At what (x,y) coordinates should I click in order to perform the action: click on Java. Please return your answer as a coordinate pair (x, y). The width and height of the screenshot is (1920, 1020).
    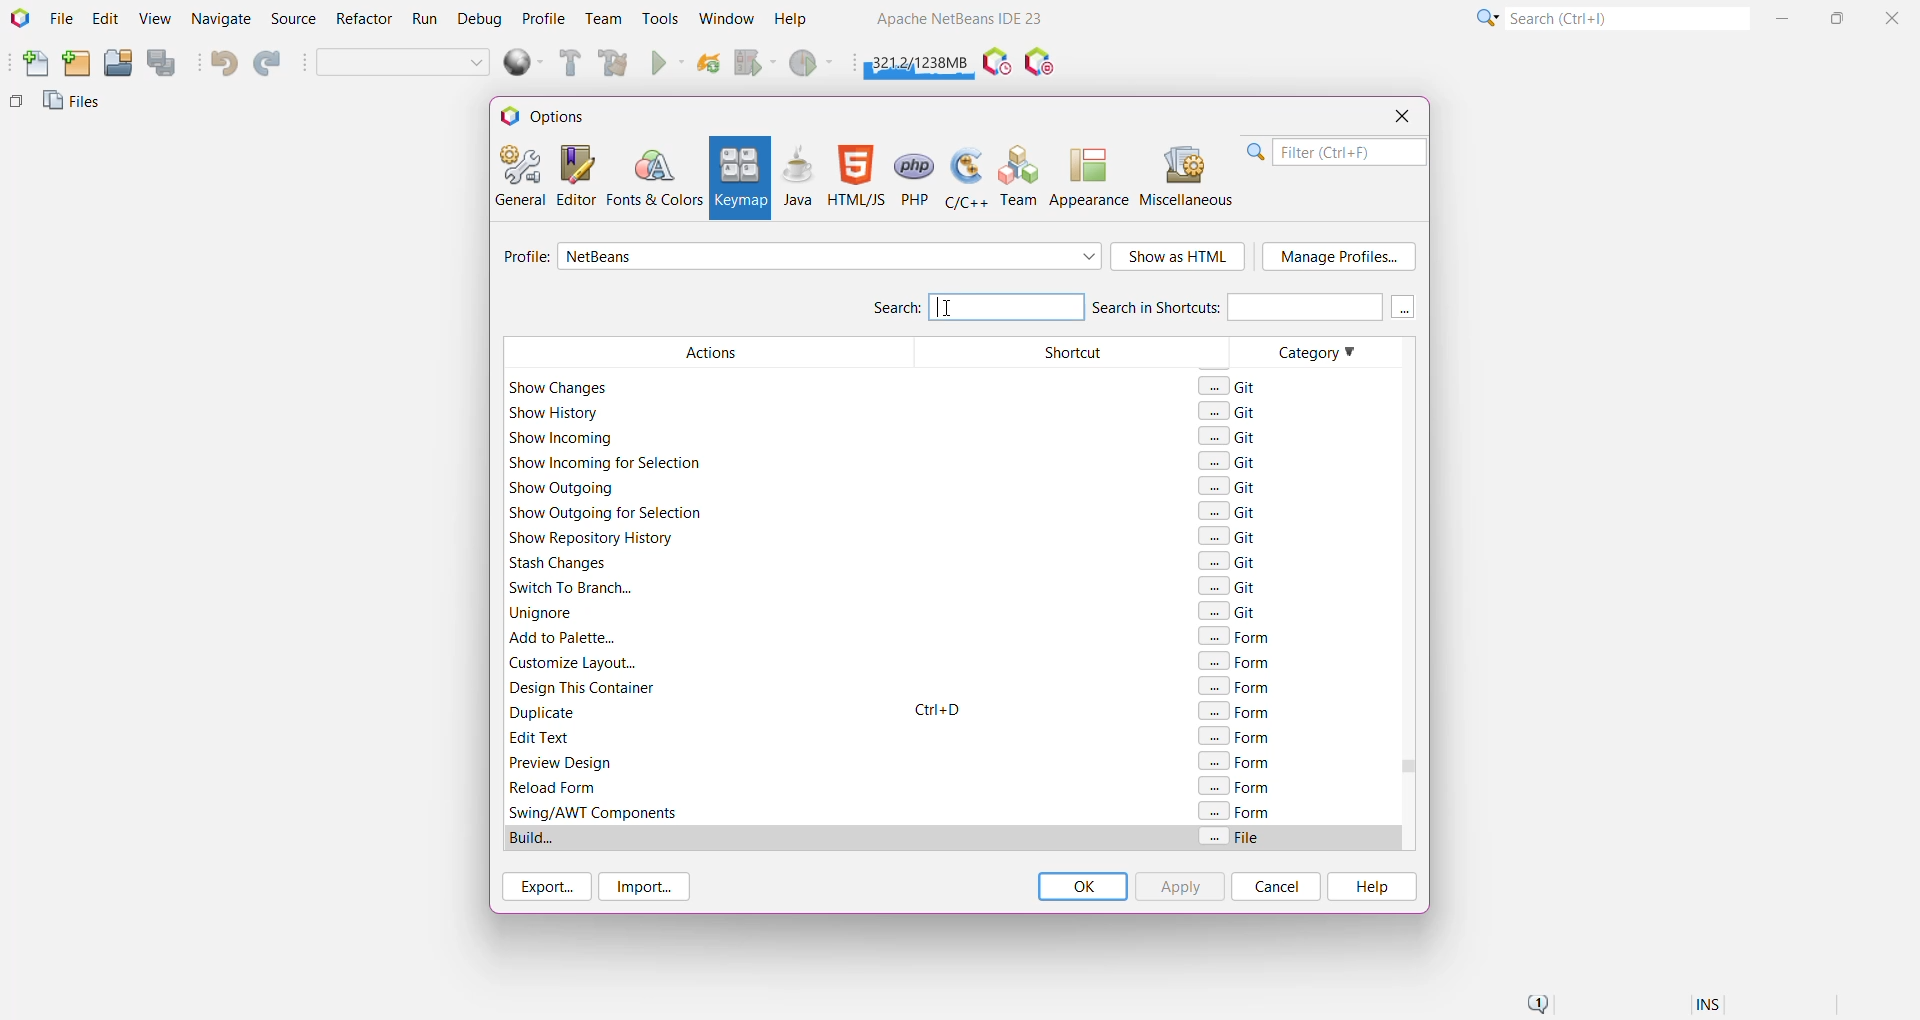
    Looking at the image, I should click on (798, 176).